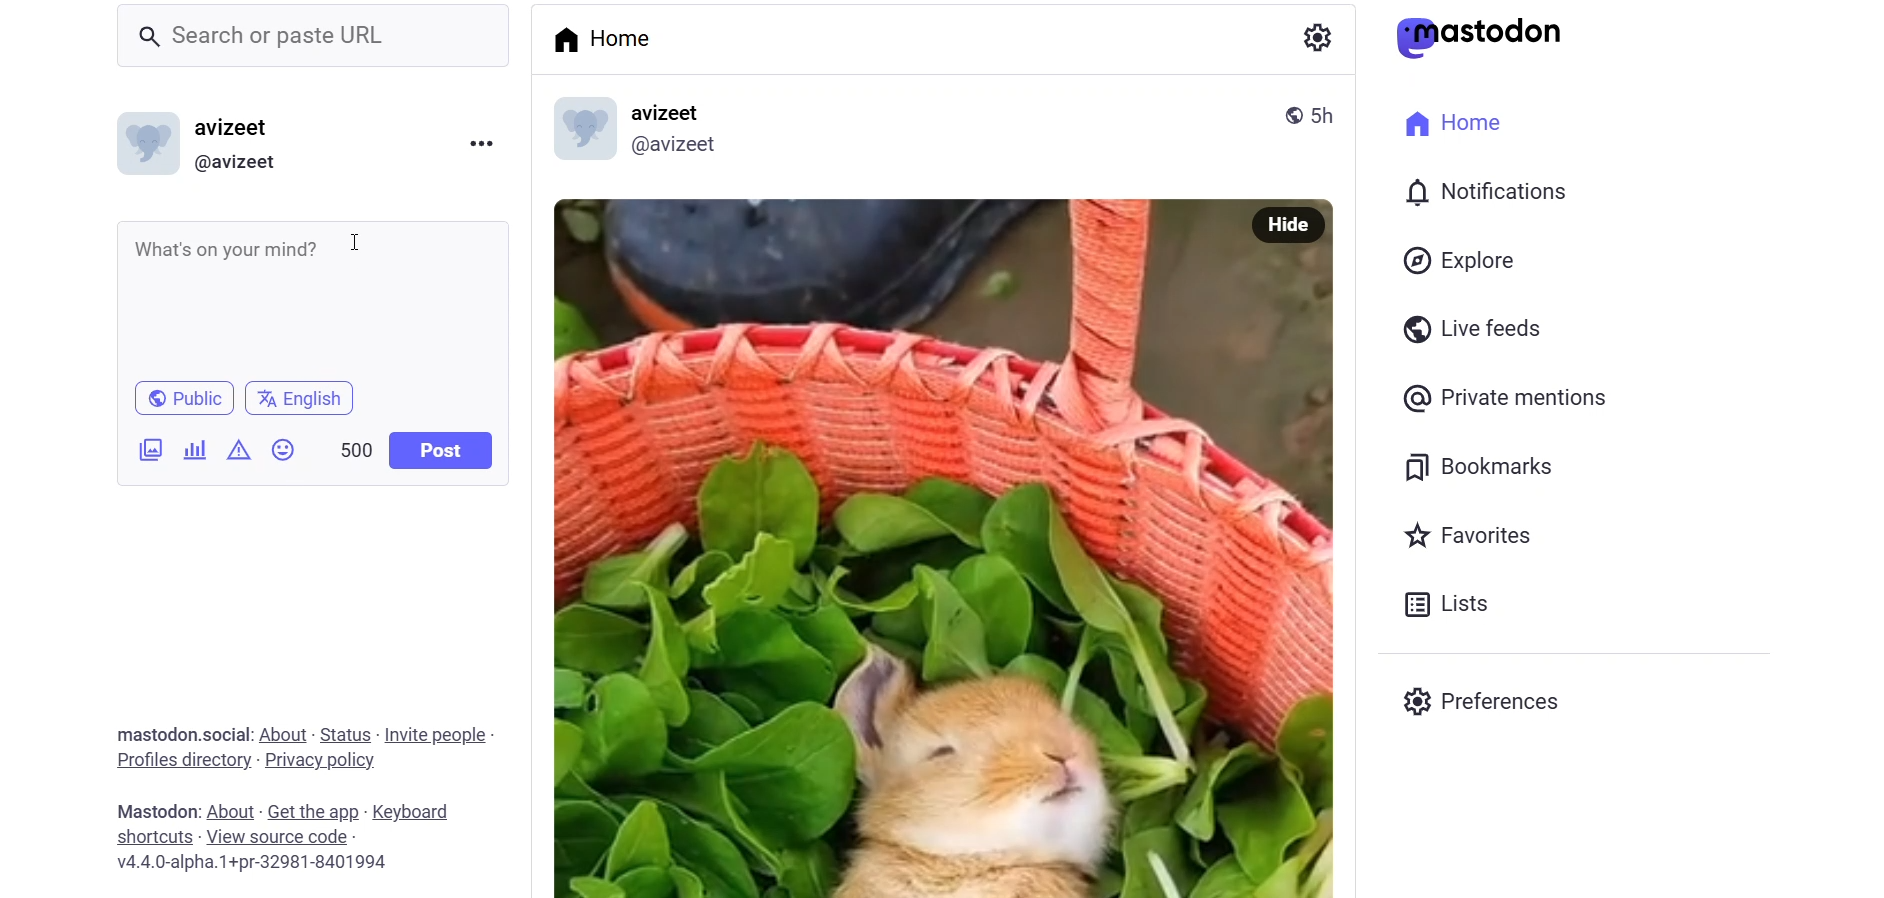 The width and height of the screenshot is (1884, 898). What do you see at coordinates (153, 450) in the screenshot?
I see `ijmages/videos` at bounding box center [153, 450].